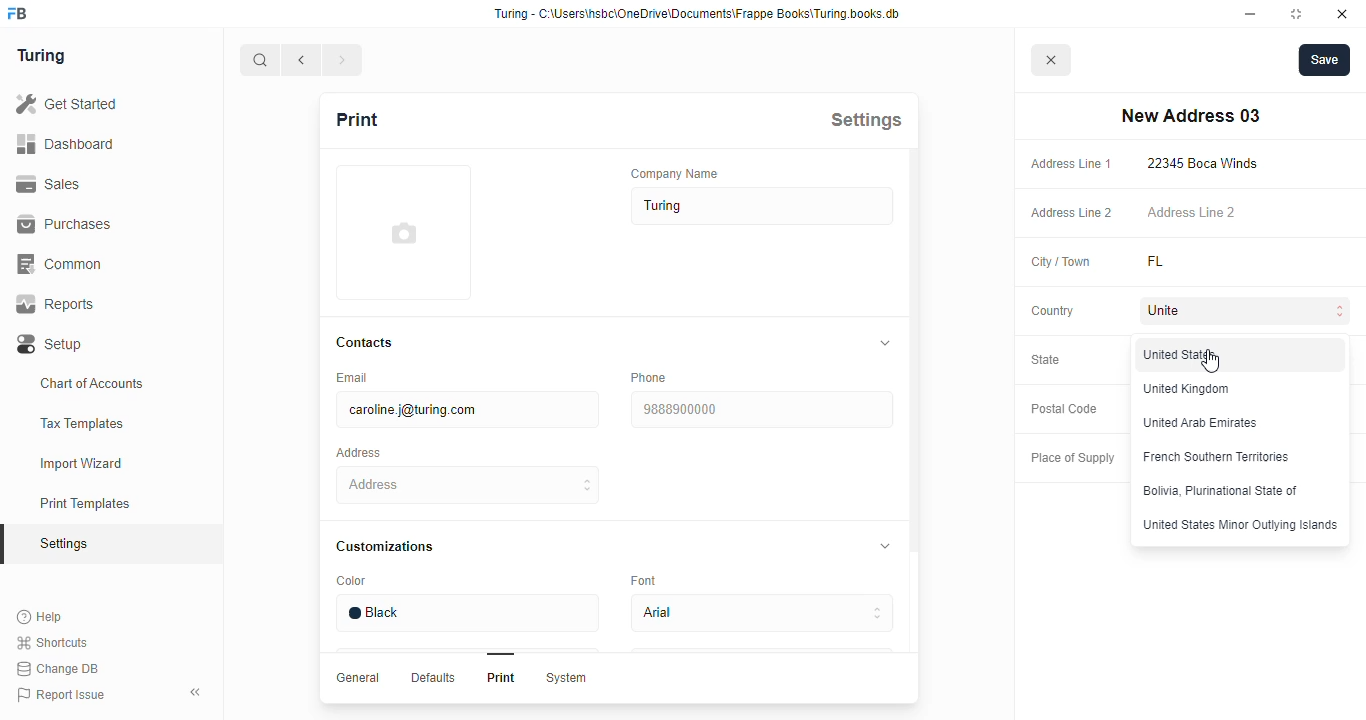 Image resolution: width=1366 pixels, height=720 pixels. I want to click on setup, so click(51, 345).